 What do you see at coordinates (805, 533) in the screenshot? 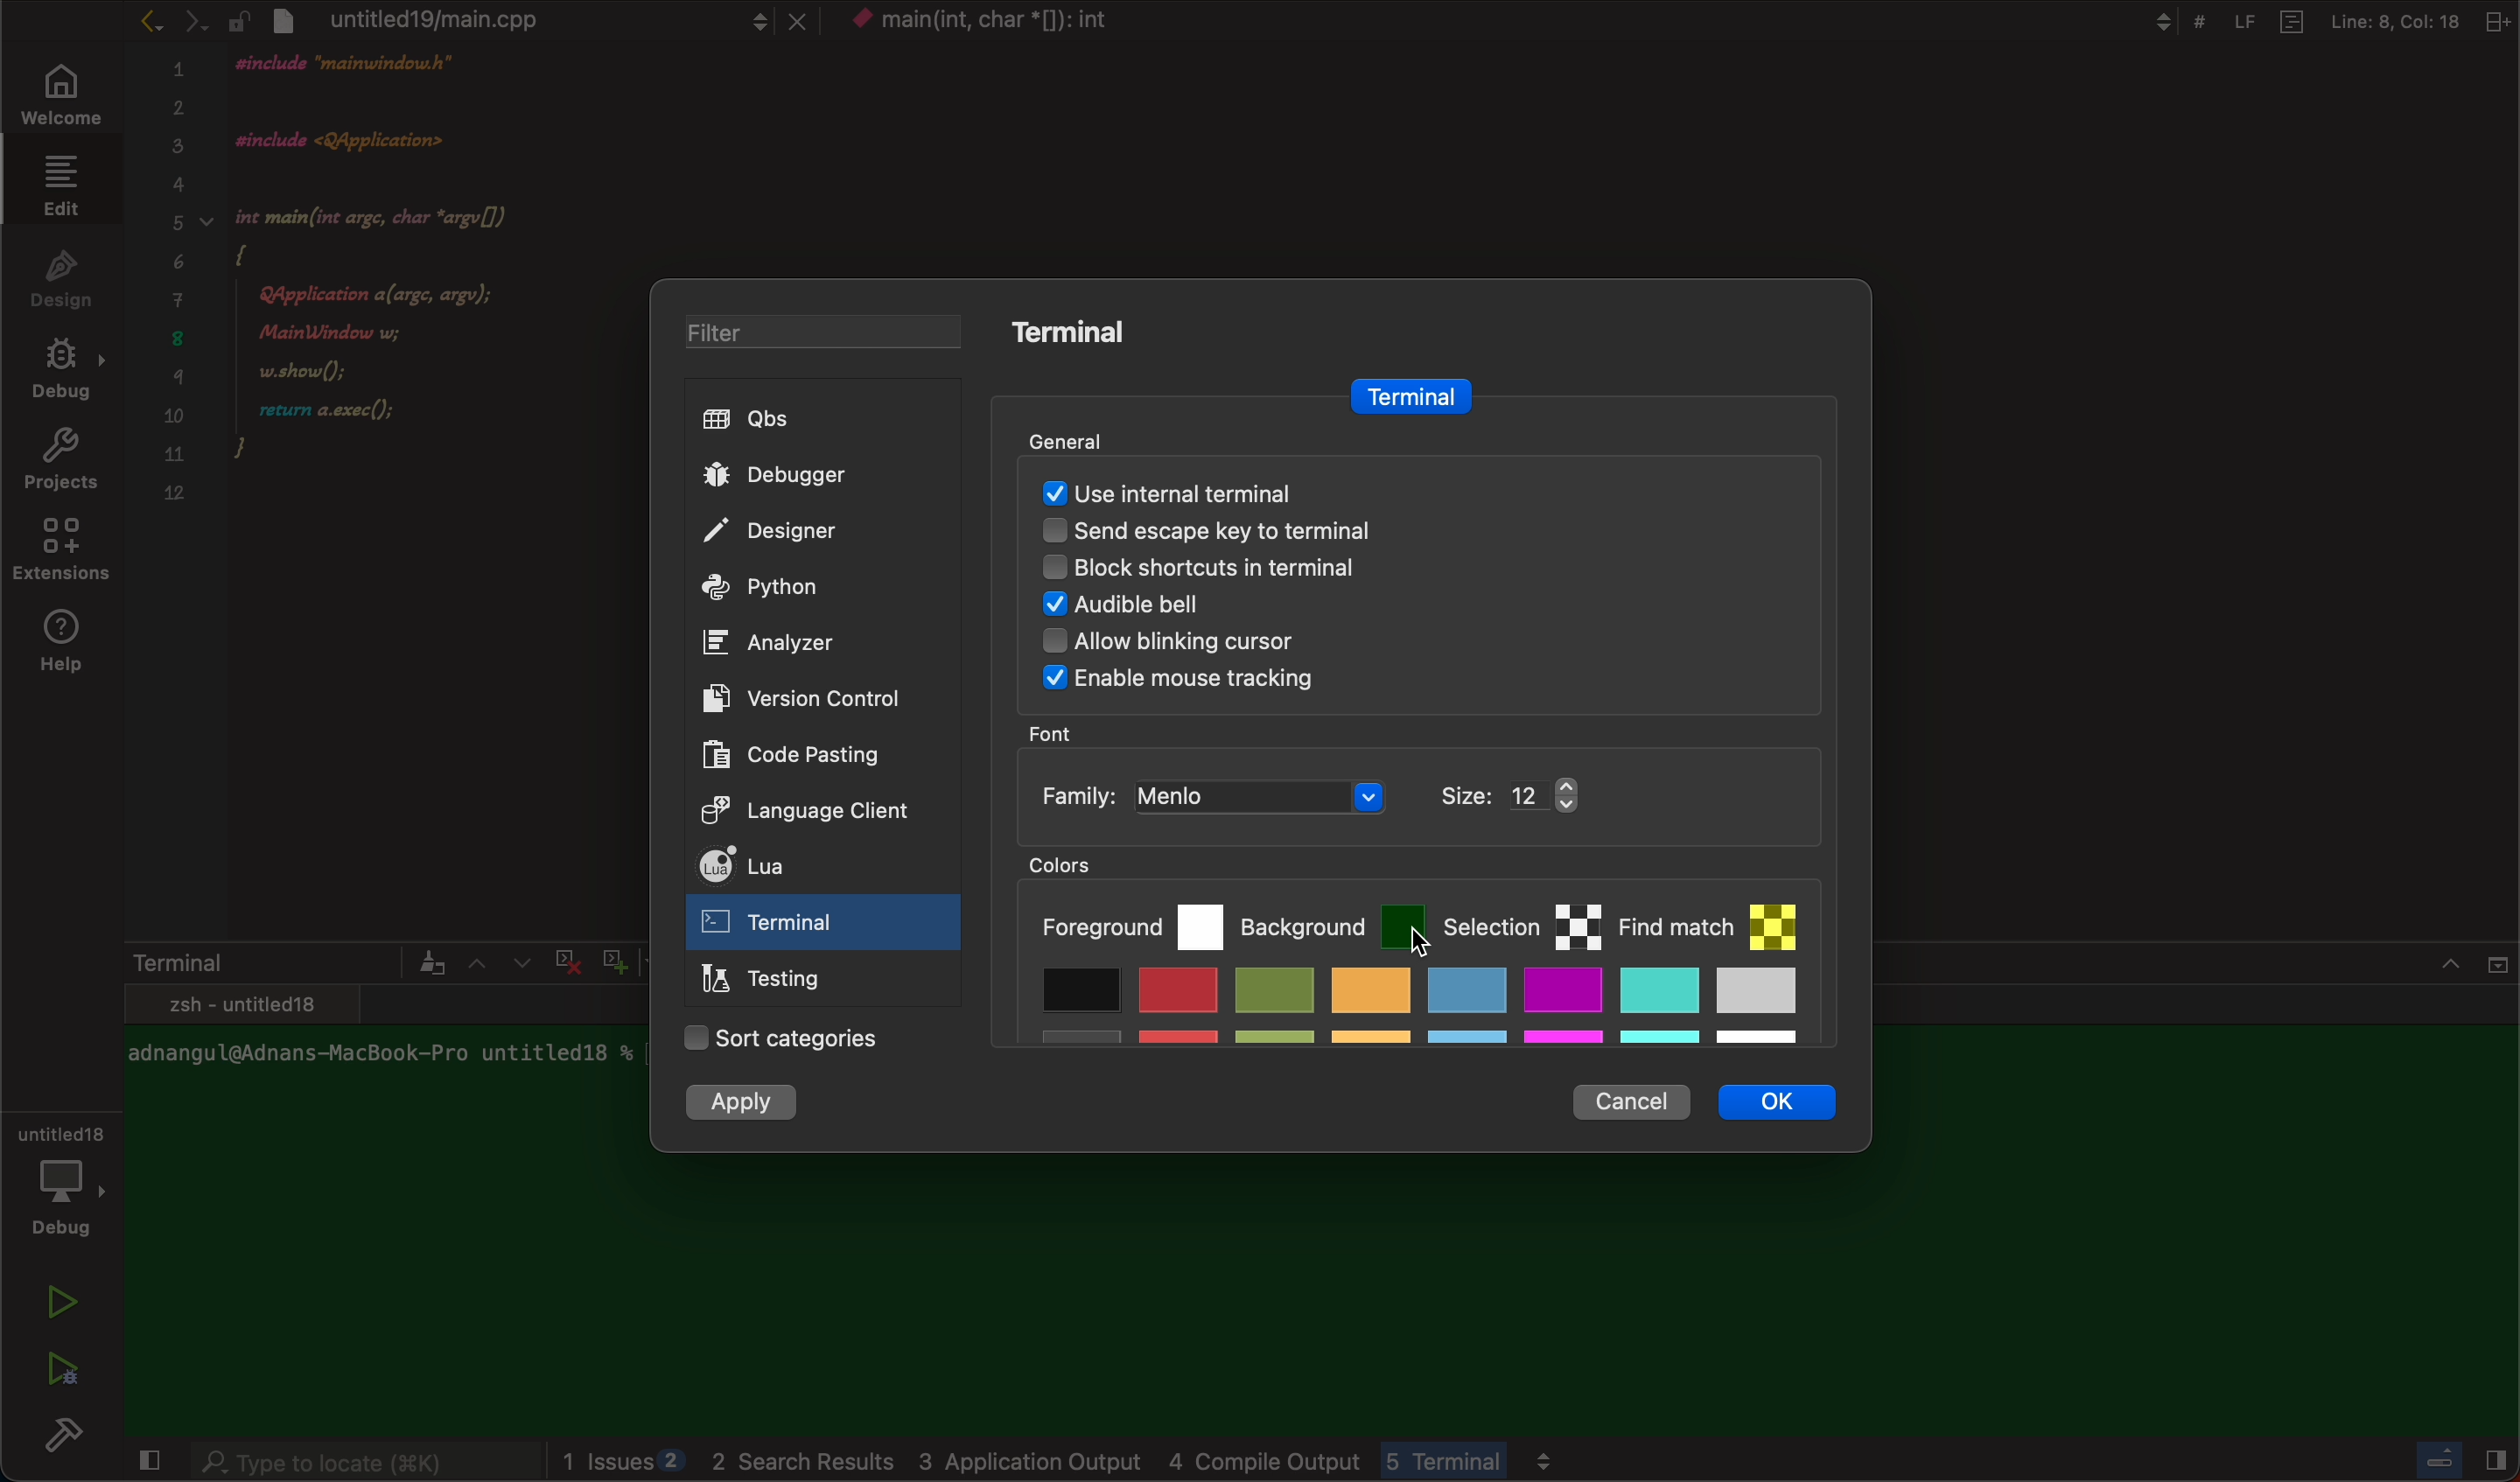
I see `designer` at bounding box center [805, 533].